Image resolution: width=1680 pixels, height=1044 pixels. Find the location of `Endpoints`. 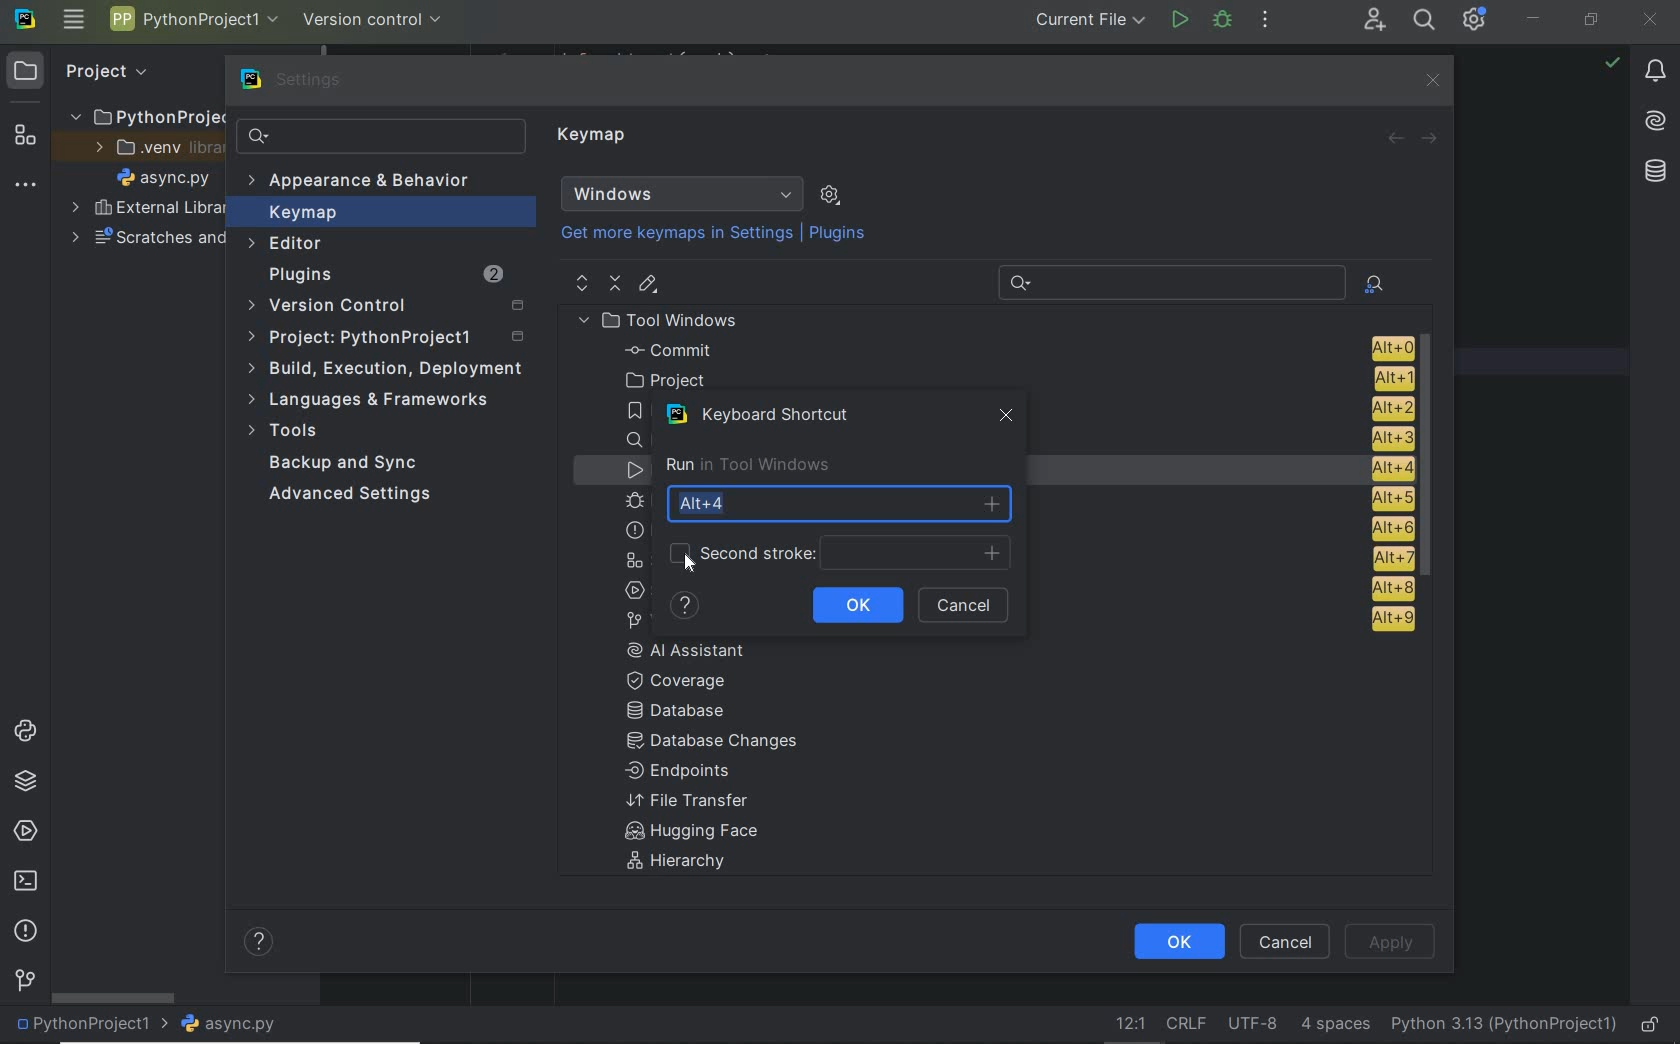

Endpoints is located at coordinates (679, 772).